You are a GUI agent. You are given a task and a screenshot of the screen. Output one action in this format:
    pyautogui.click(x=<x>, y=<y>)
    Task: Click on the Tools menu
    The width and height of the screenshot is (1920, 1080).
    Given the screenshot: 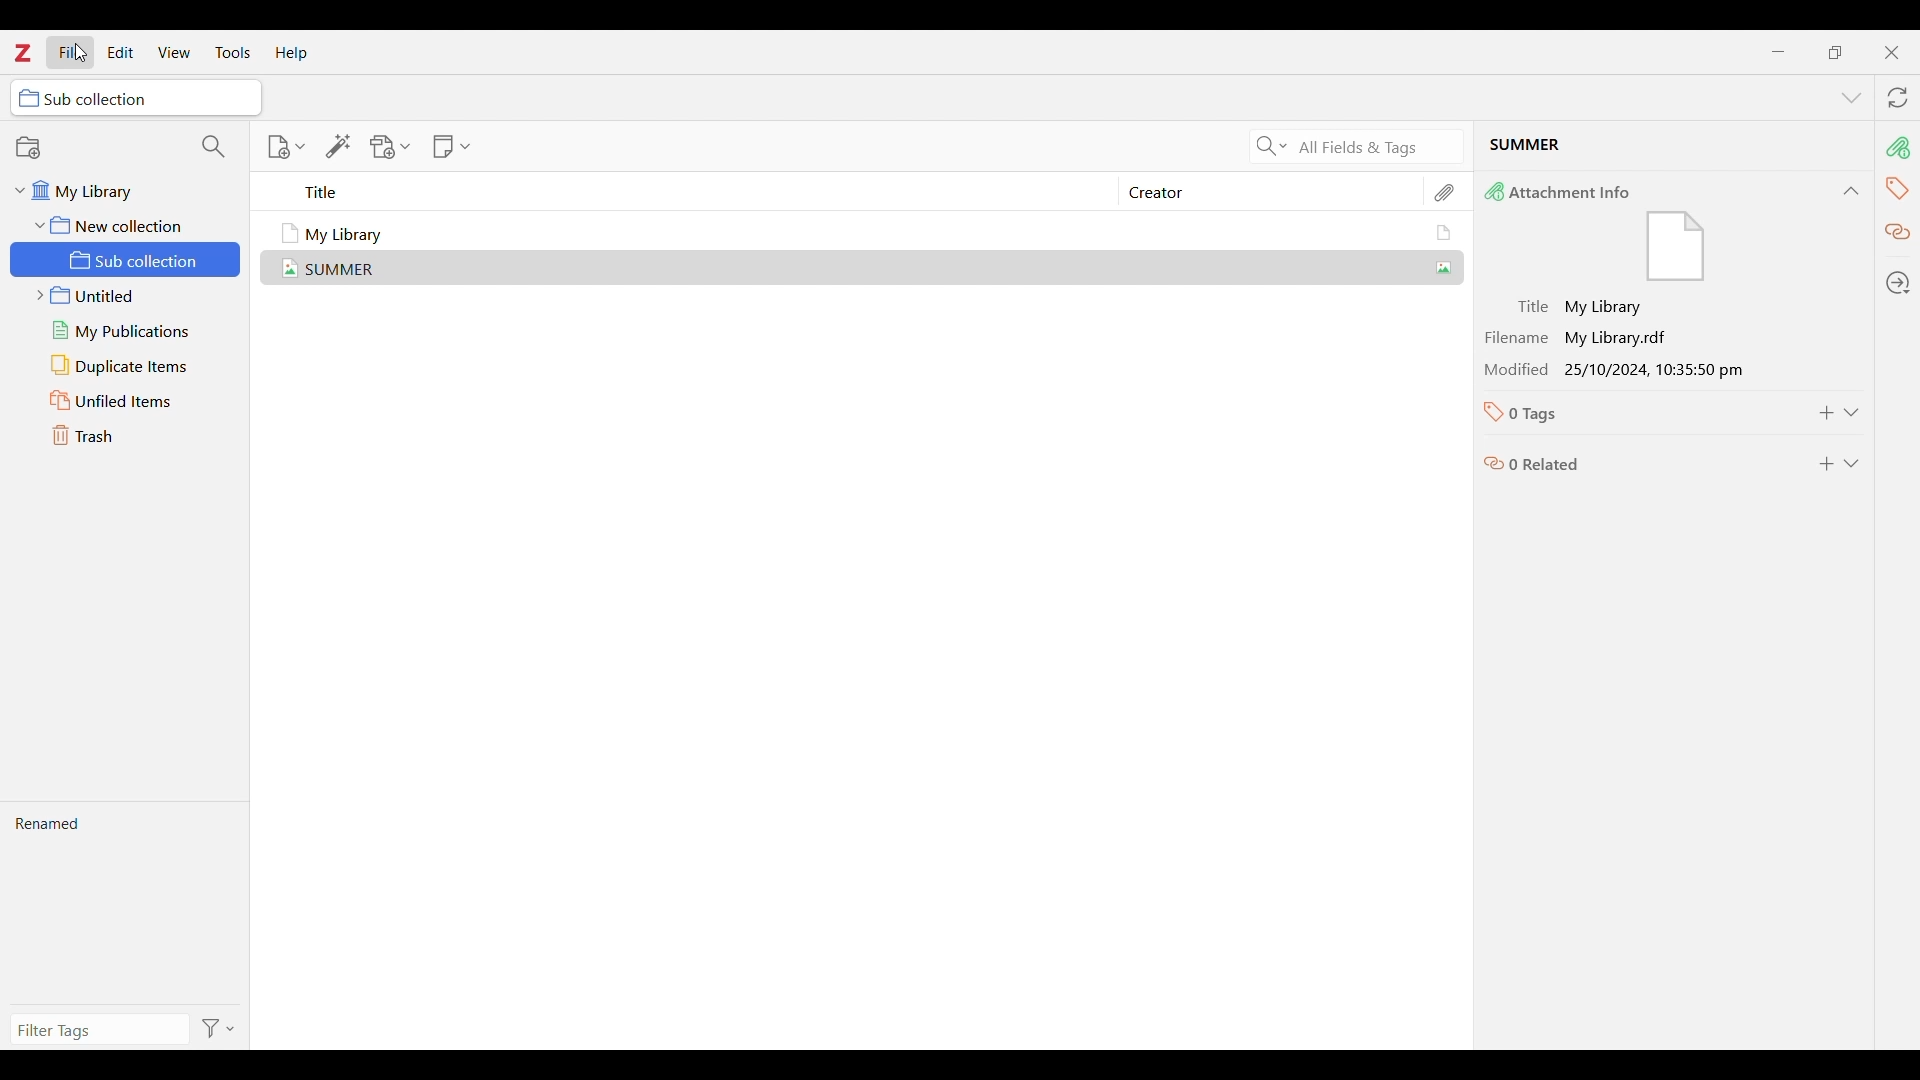 What is the action you would take?
    pyautogui.click(x=234, y=52)
    